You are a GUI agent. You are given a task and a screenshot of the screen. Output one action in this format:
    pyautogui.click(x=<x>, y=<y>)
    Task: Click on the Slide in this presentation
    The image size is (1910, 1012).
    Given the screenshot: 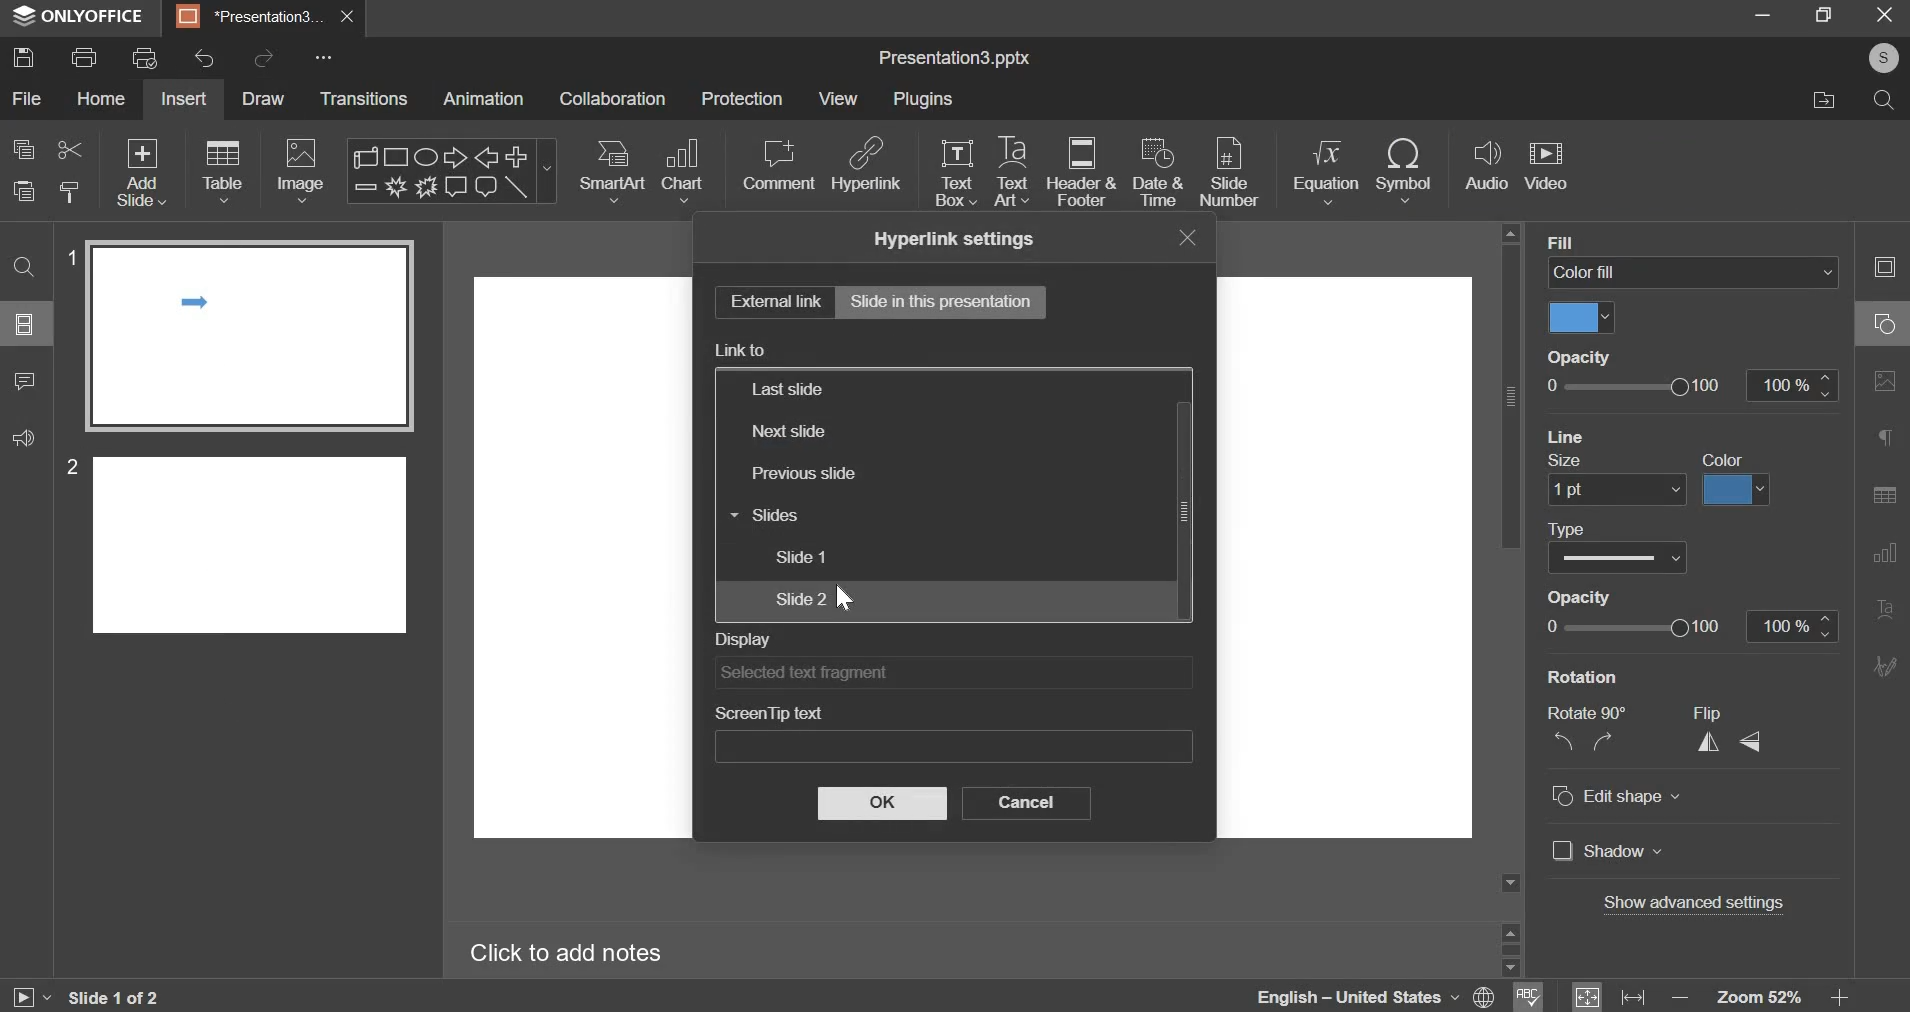 What is the action you would take?
    pyautogui.click(x=947, y=304)
    